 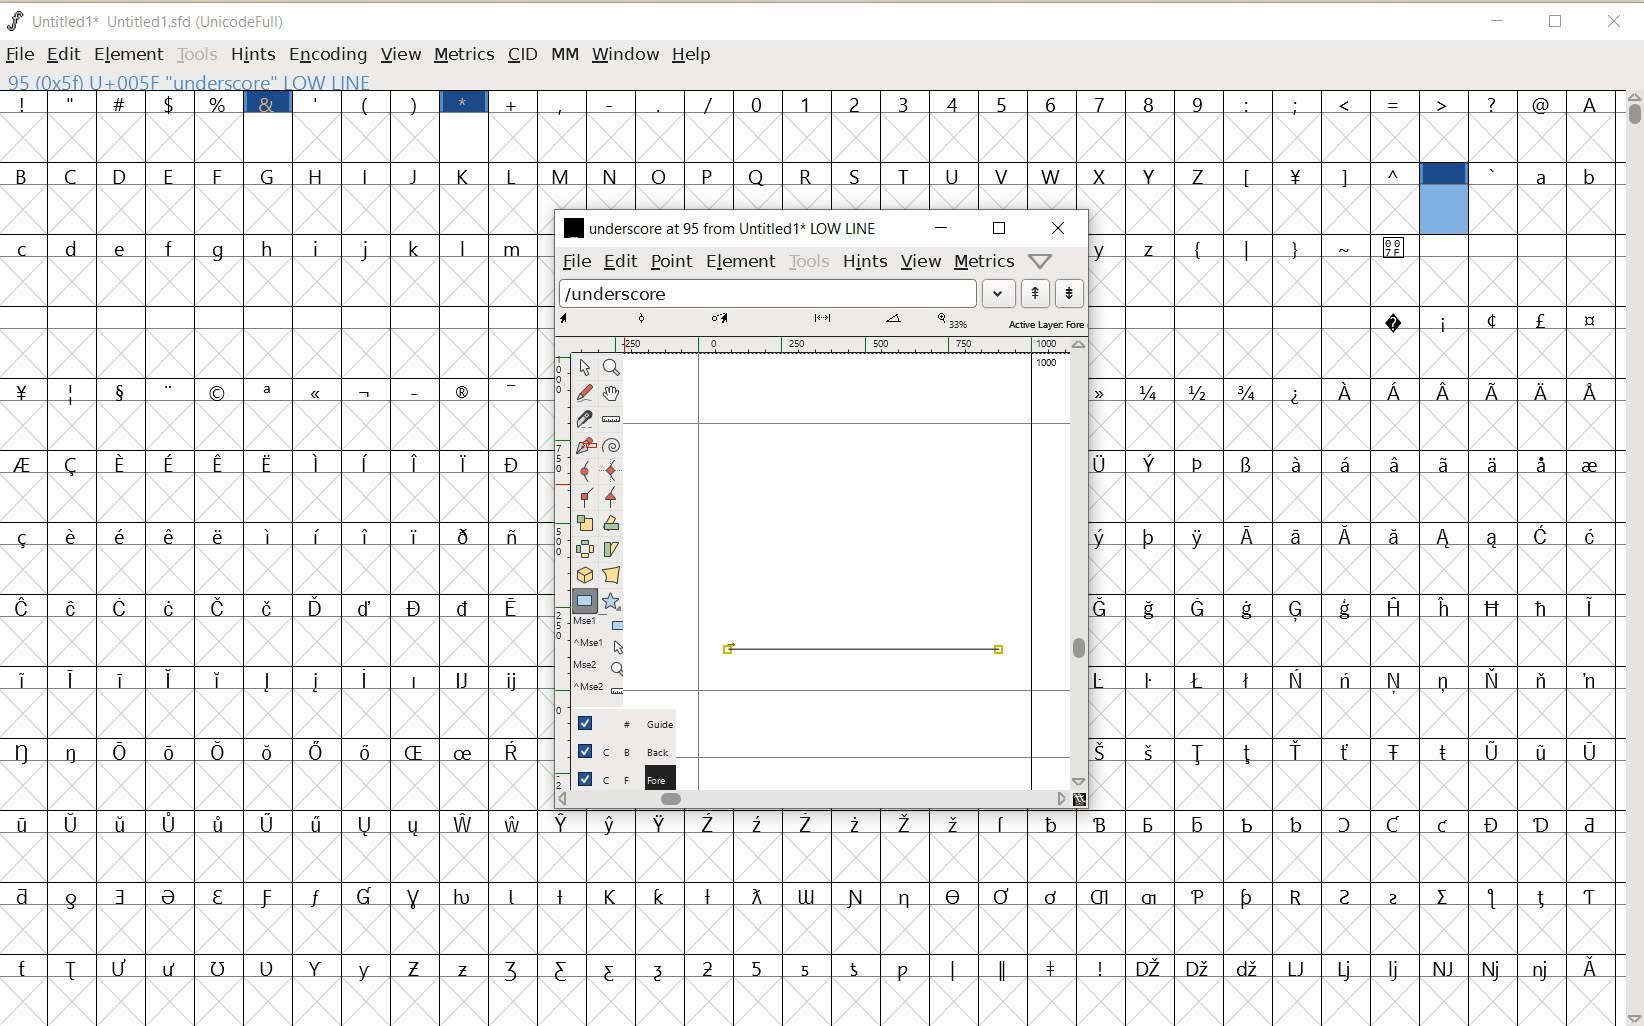 I want to click on ENCODING, so click(x=327, y=55).